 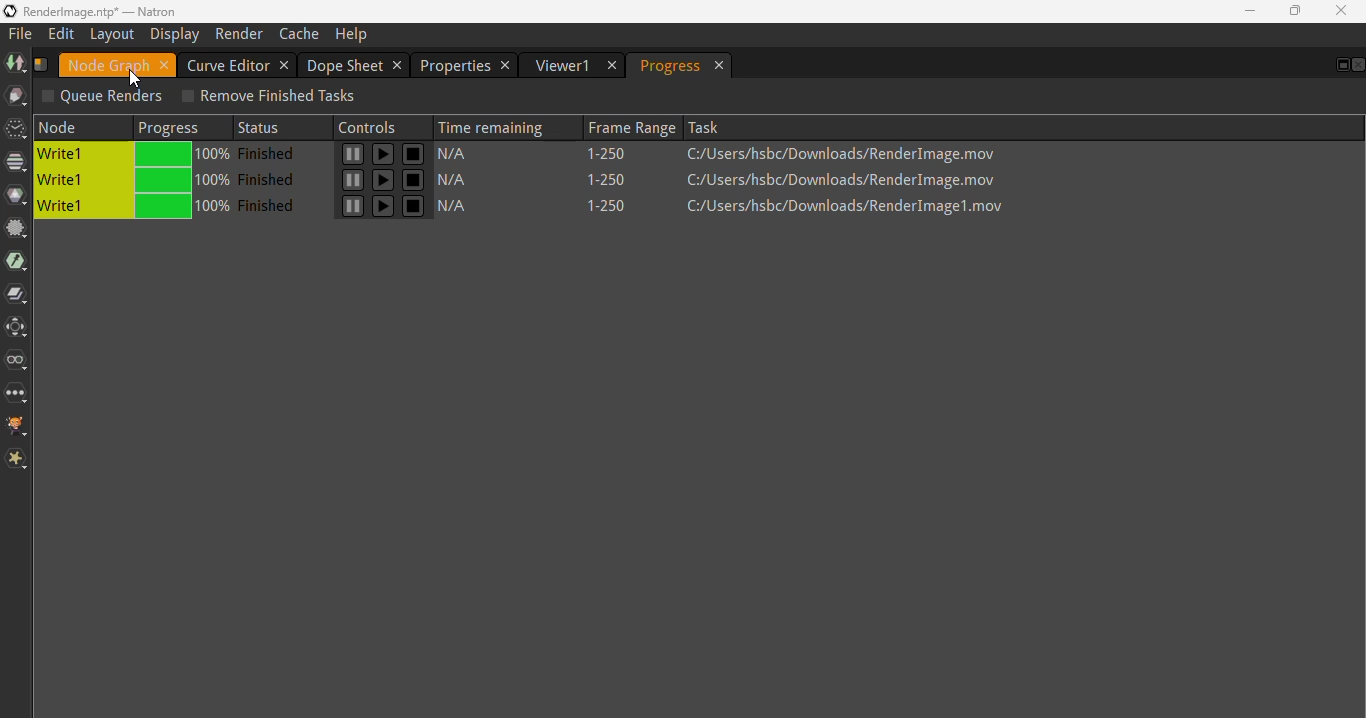 What do you see at coordinates (628, 126) in the screenshot?
I see `frame range` at bounding box center [628, 126].